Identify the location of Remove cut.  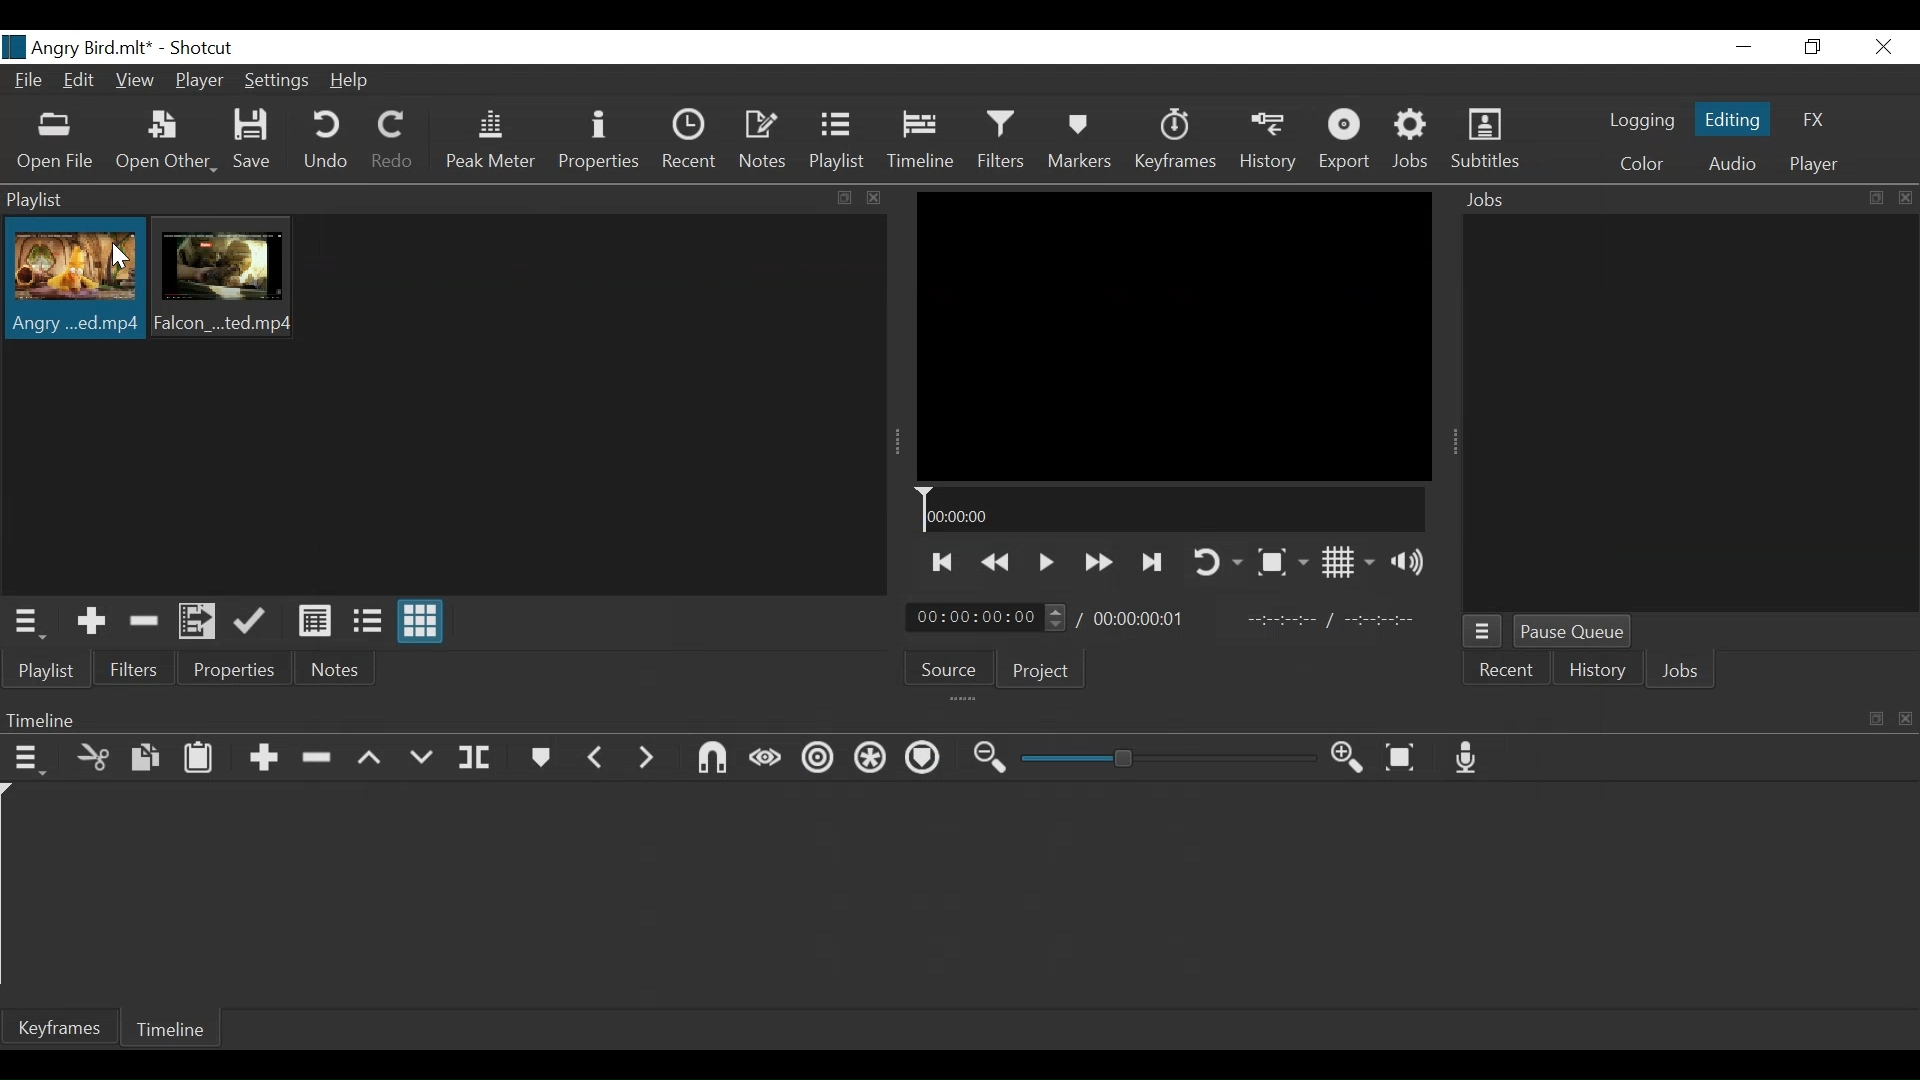
(145, 623).